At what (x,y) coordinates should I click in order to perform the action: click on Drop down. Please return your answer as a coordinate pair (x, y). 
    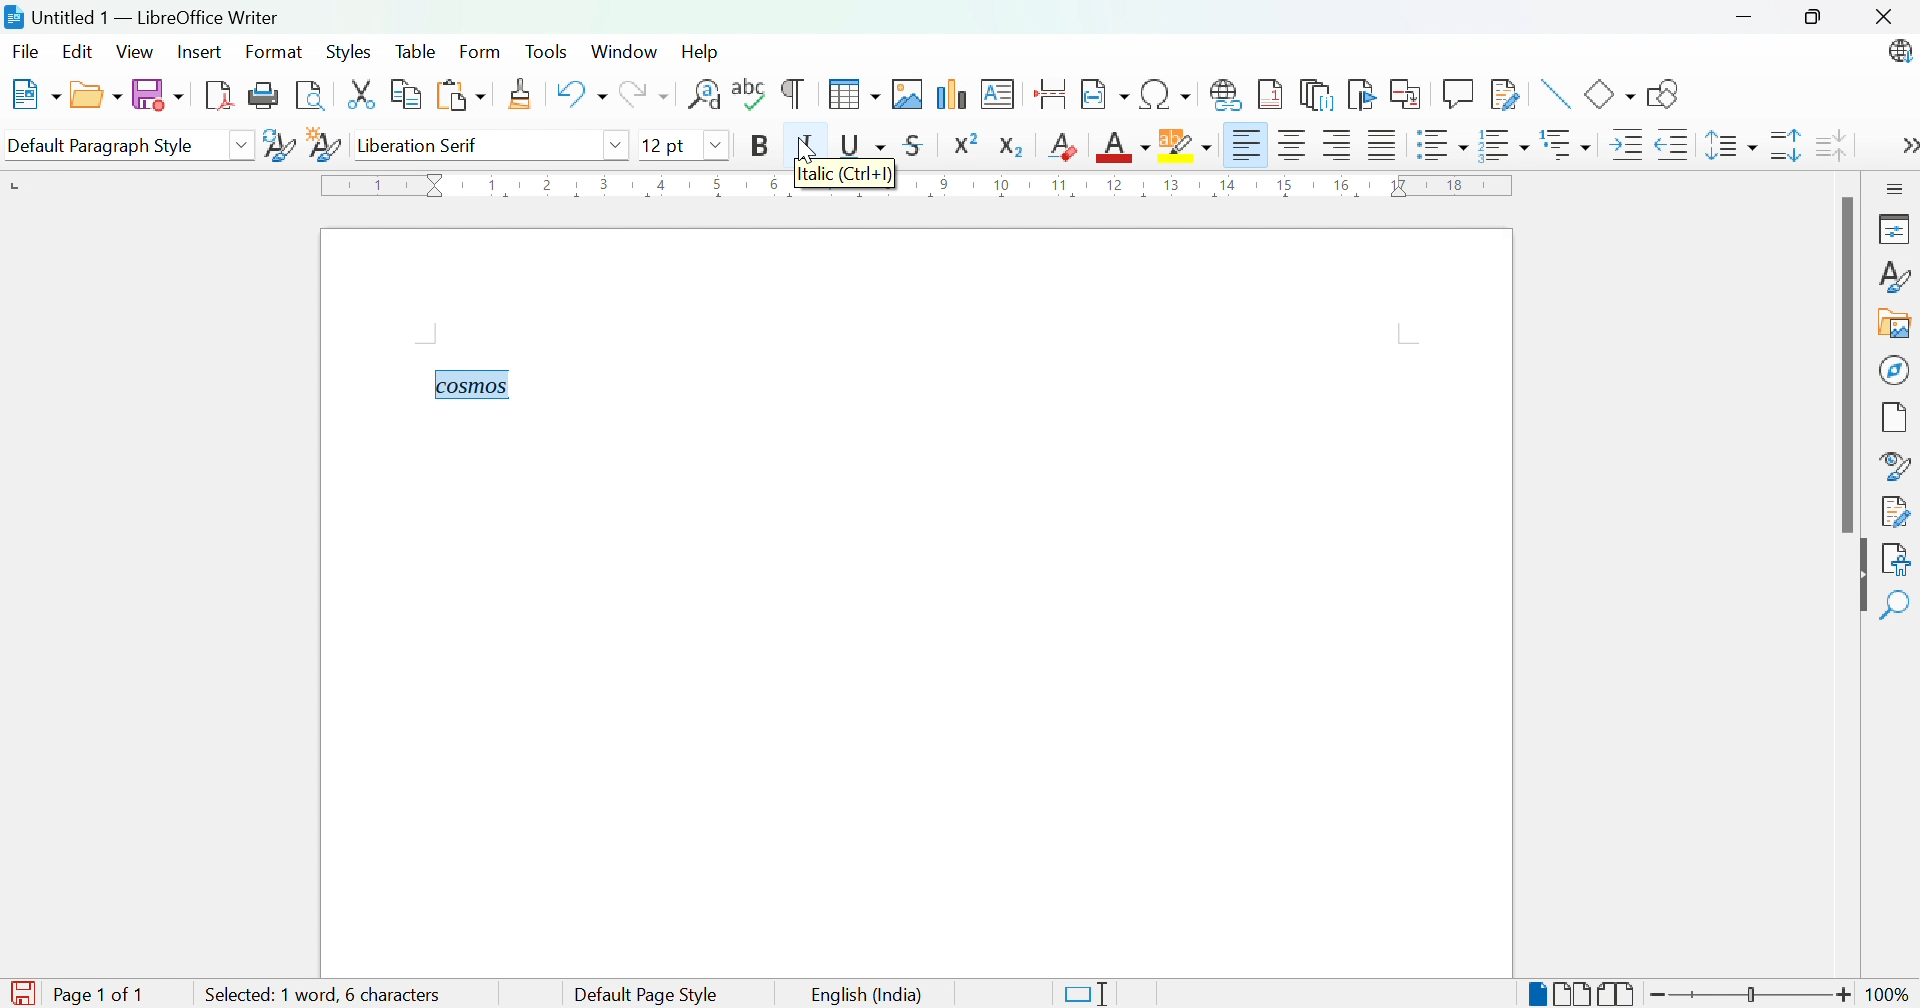
    Looking at the image, I should click on (719, 146).